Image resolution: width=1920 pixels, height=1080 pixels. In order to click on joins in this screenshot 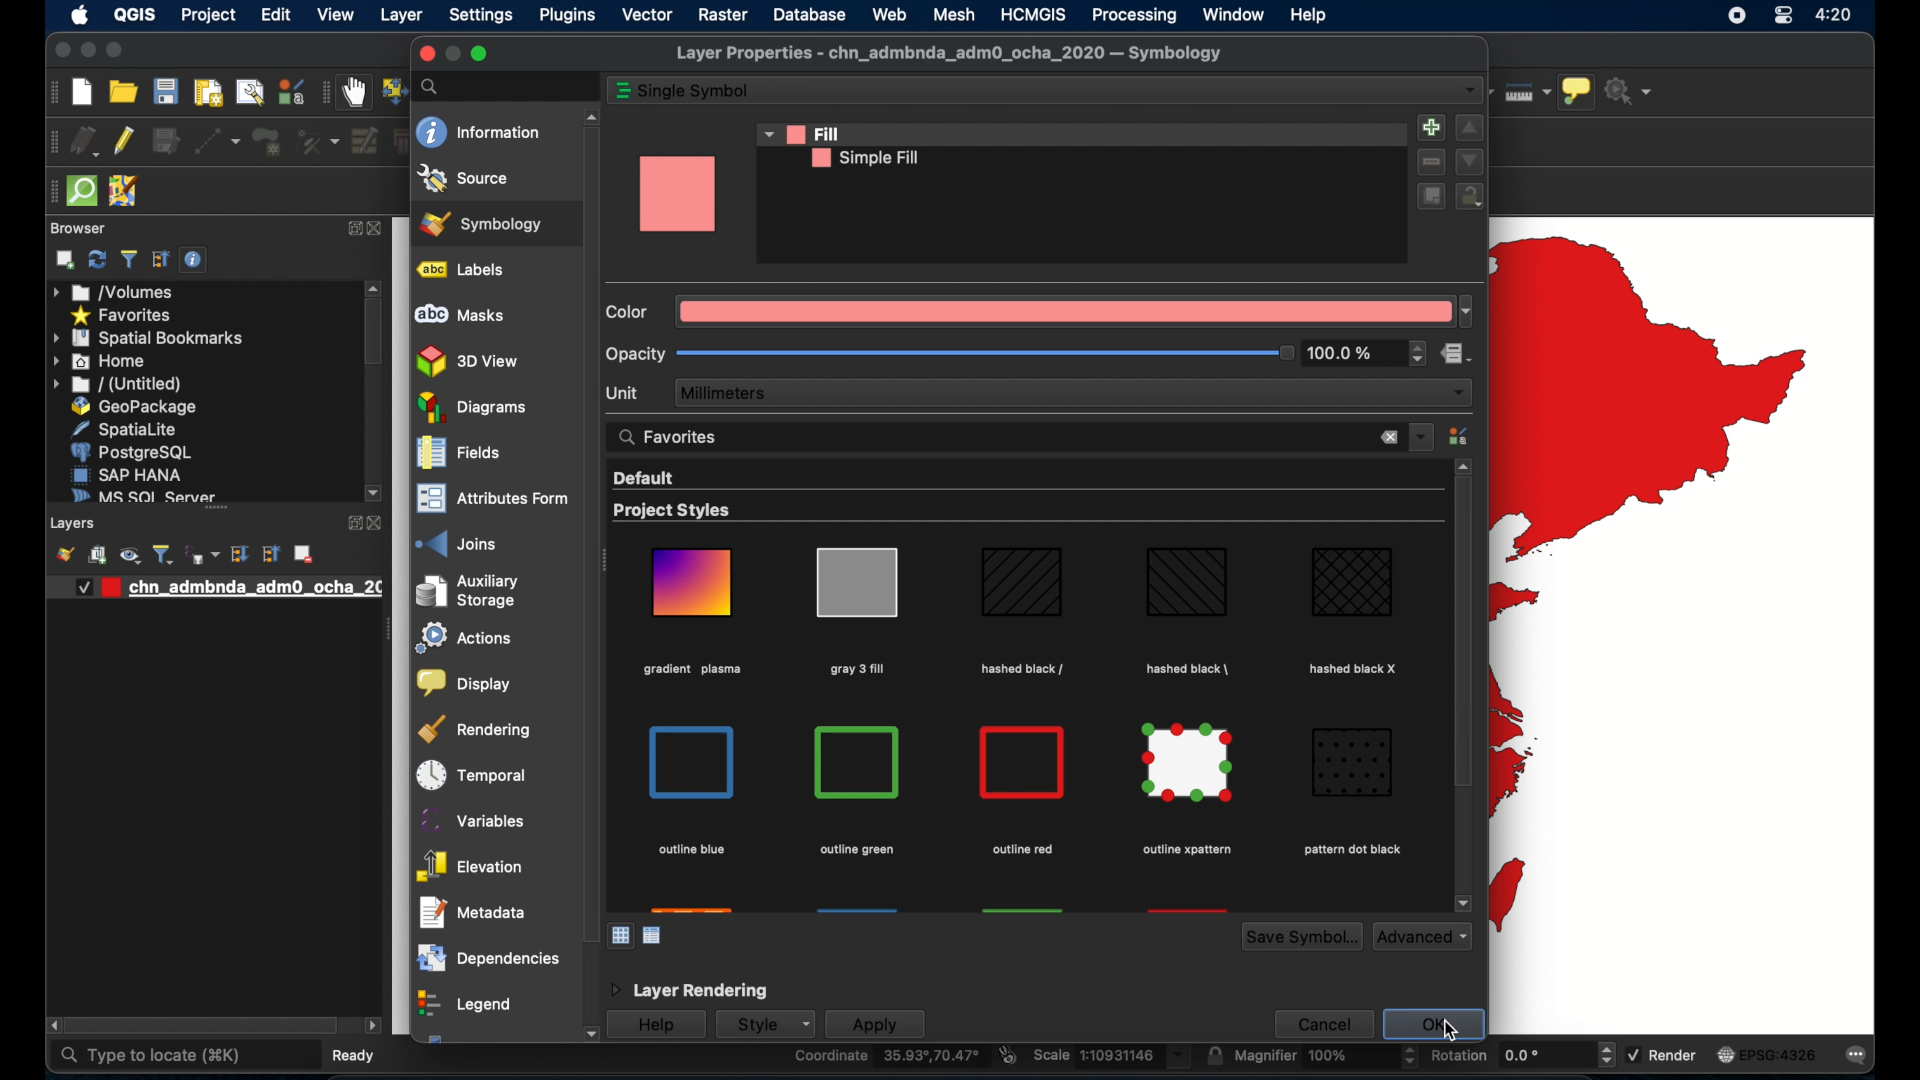, I will do `click(457, 543)`.